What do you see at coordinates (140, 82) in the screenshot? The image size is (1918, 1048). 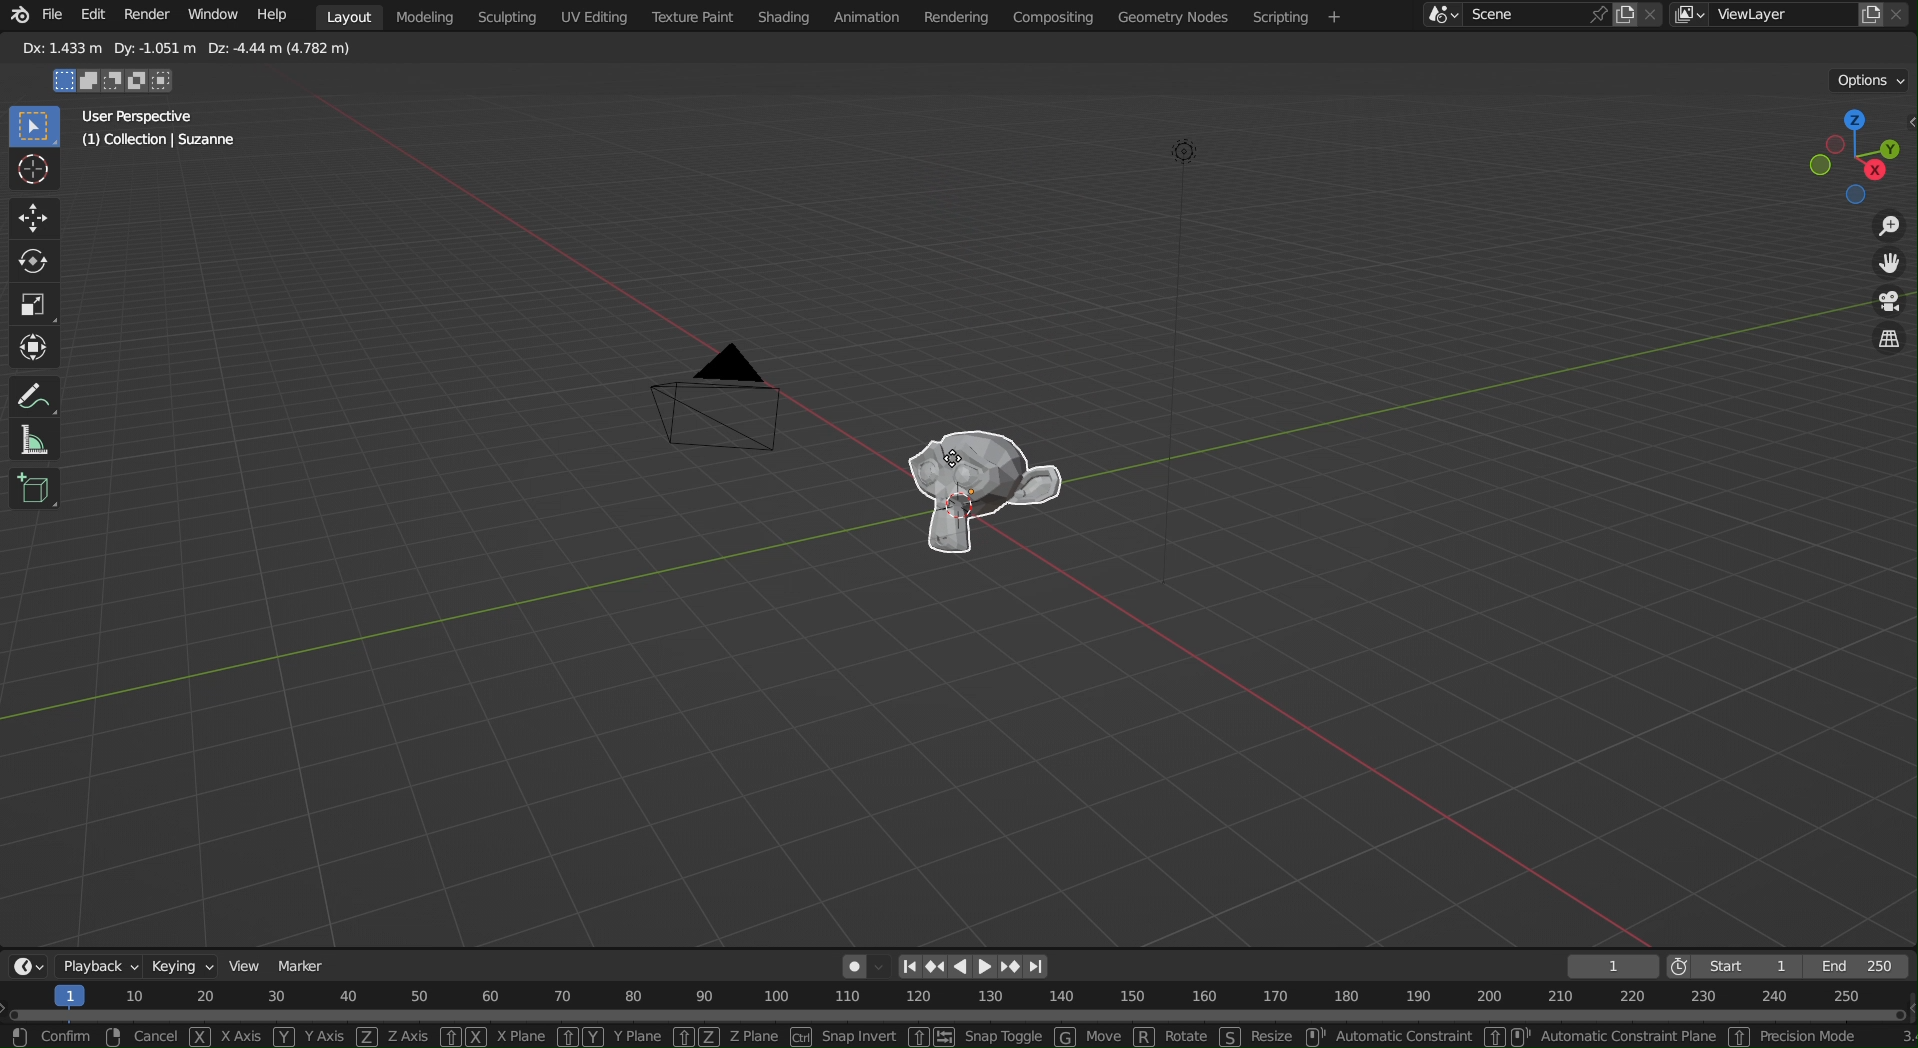 I see `invert existing selection` at bounding box center [140, 82].